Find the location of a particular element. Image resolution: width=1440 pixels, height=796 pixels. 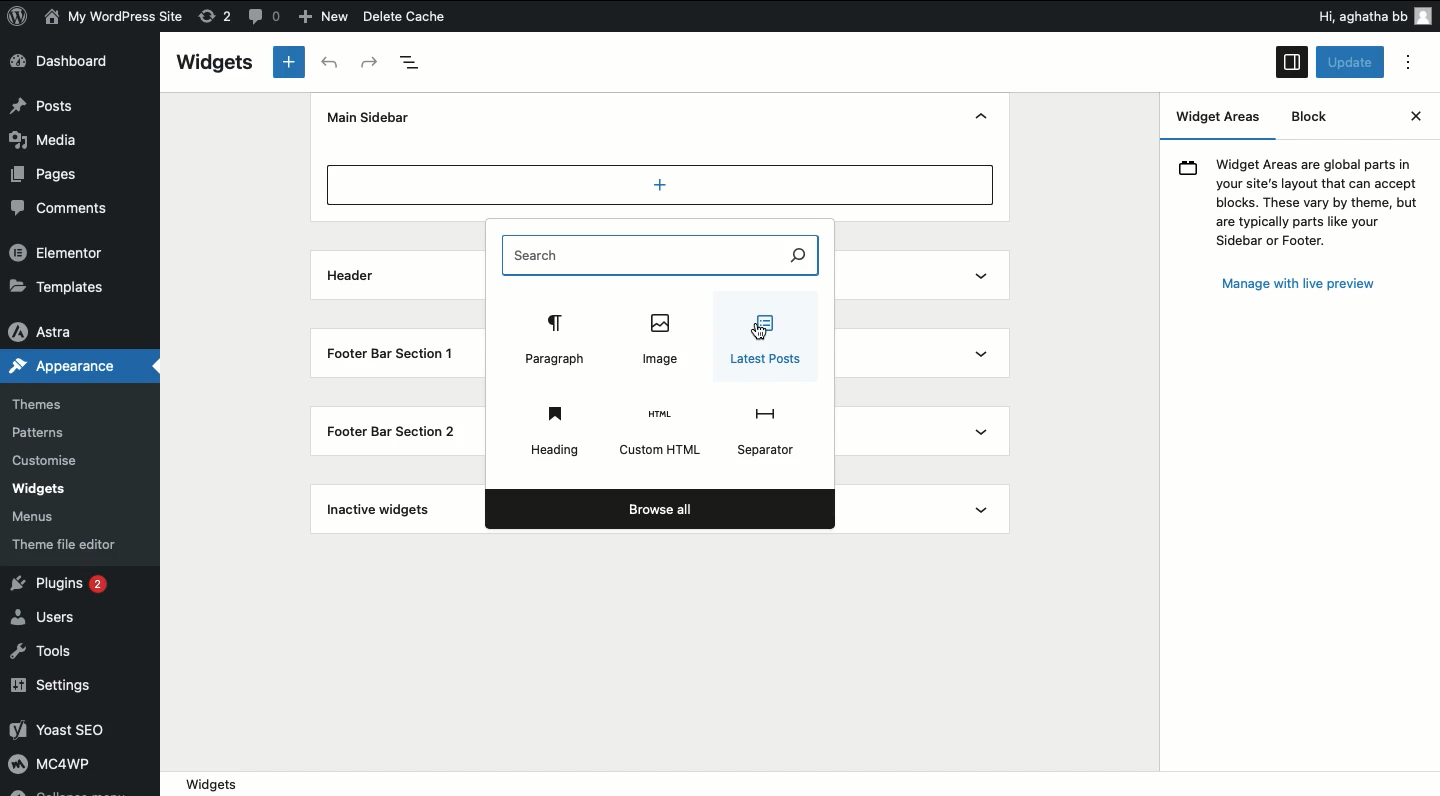

Header is located at coordinates (350, 276).